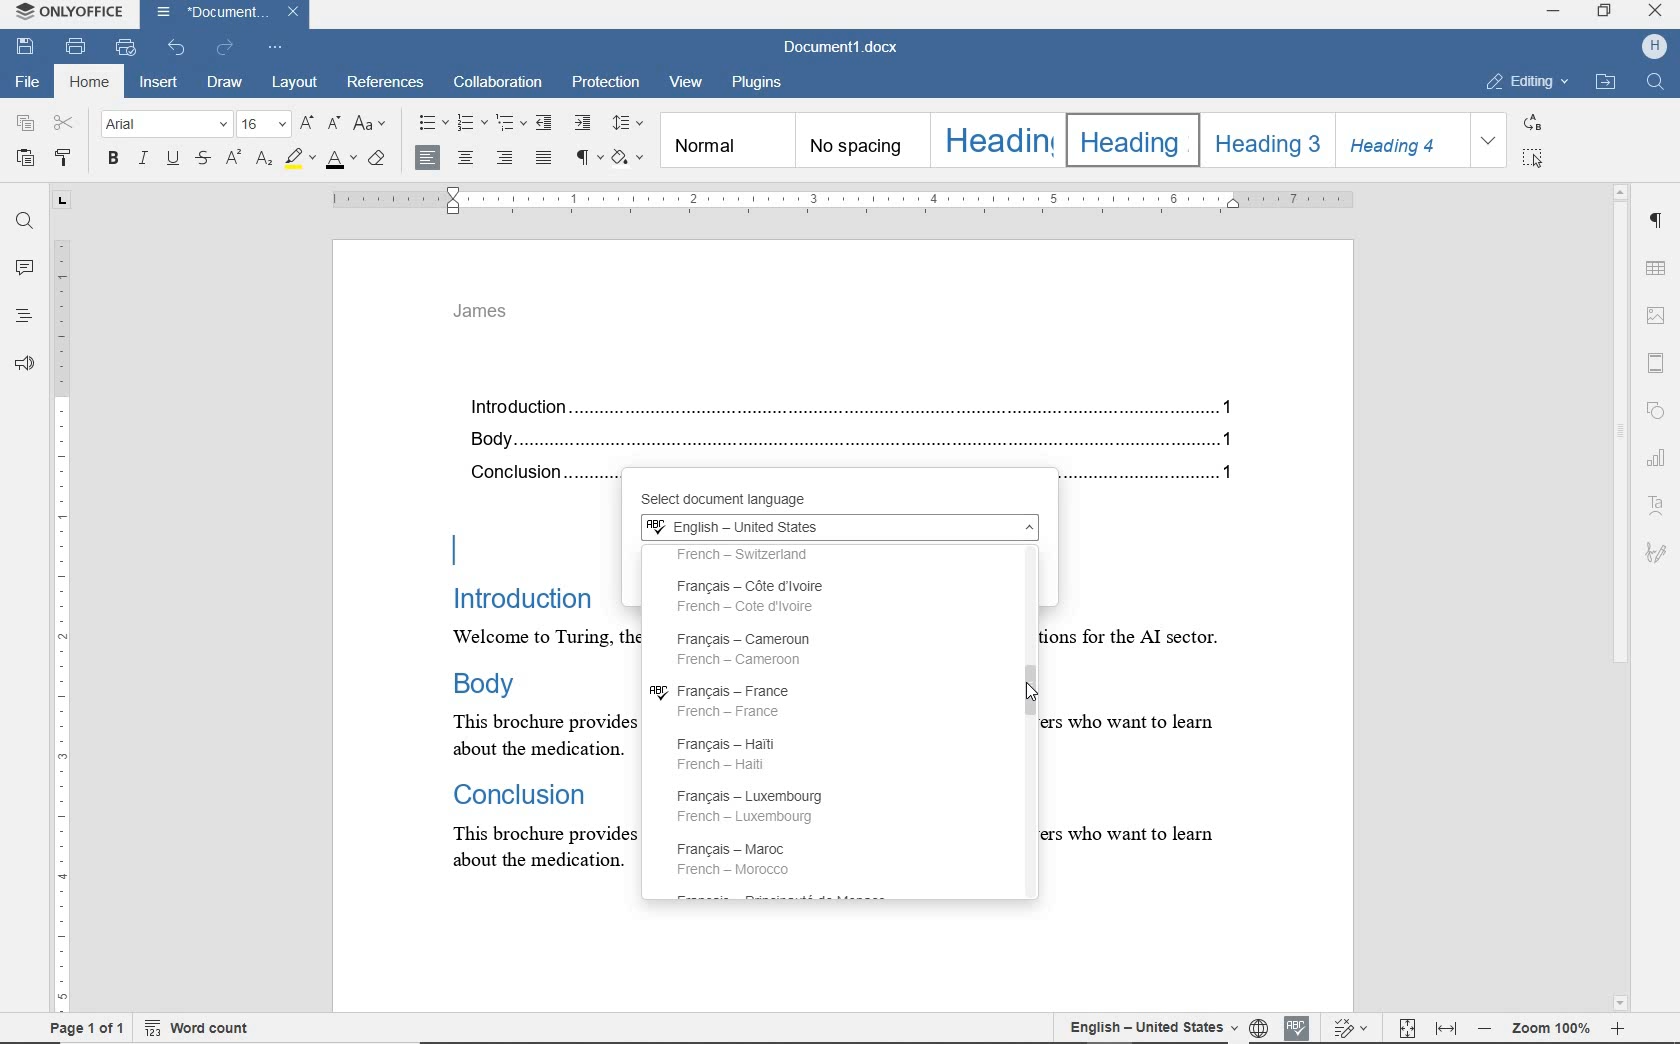 This screenshot has height=1044, width=1680. I want to click on strikethrough, so click(203, 160).